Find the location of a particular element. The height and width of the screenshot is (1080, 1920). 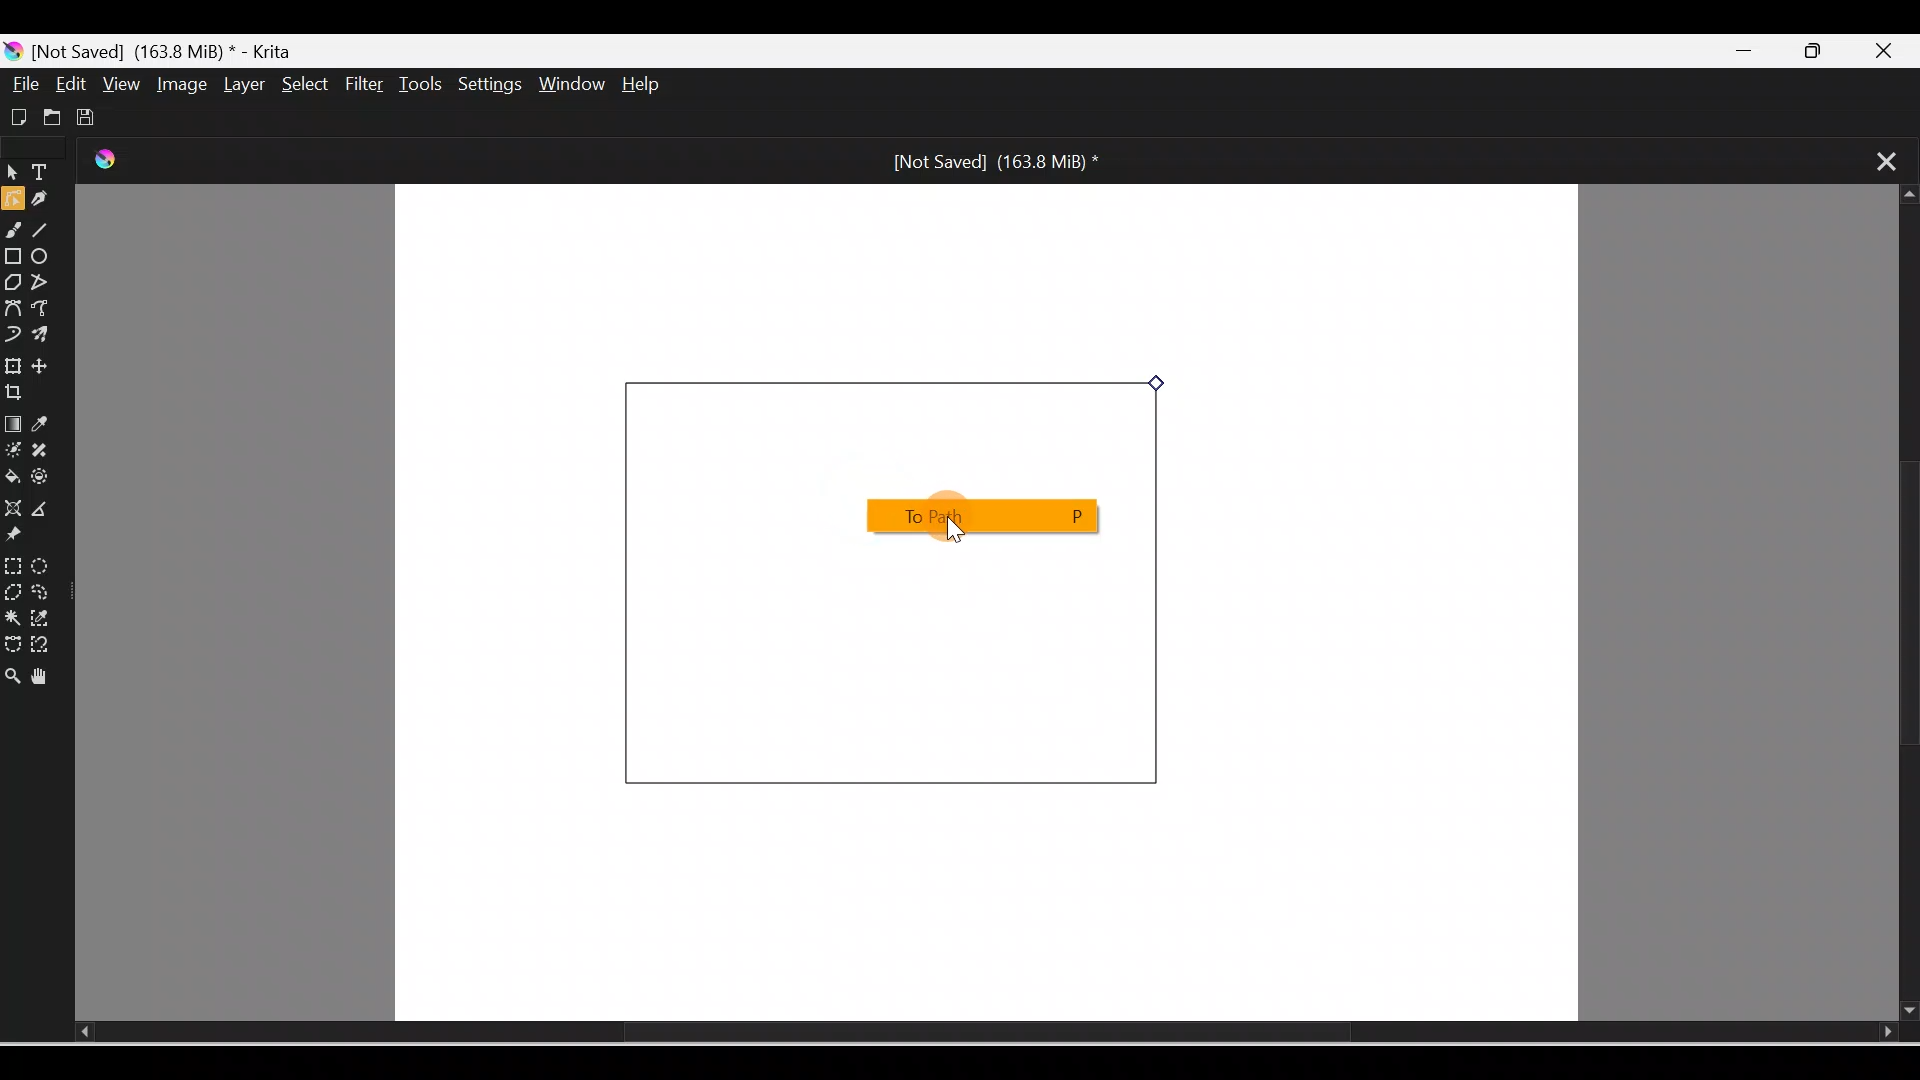

Open existing document is located at coordinates (49, 117).